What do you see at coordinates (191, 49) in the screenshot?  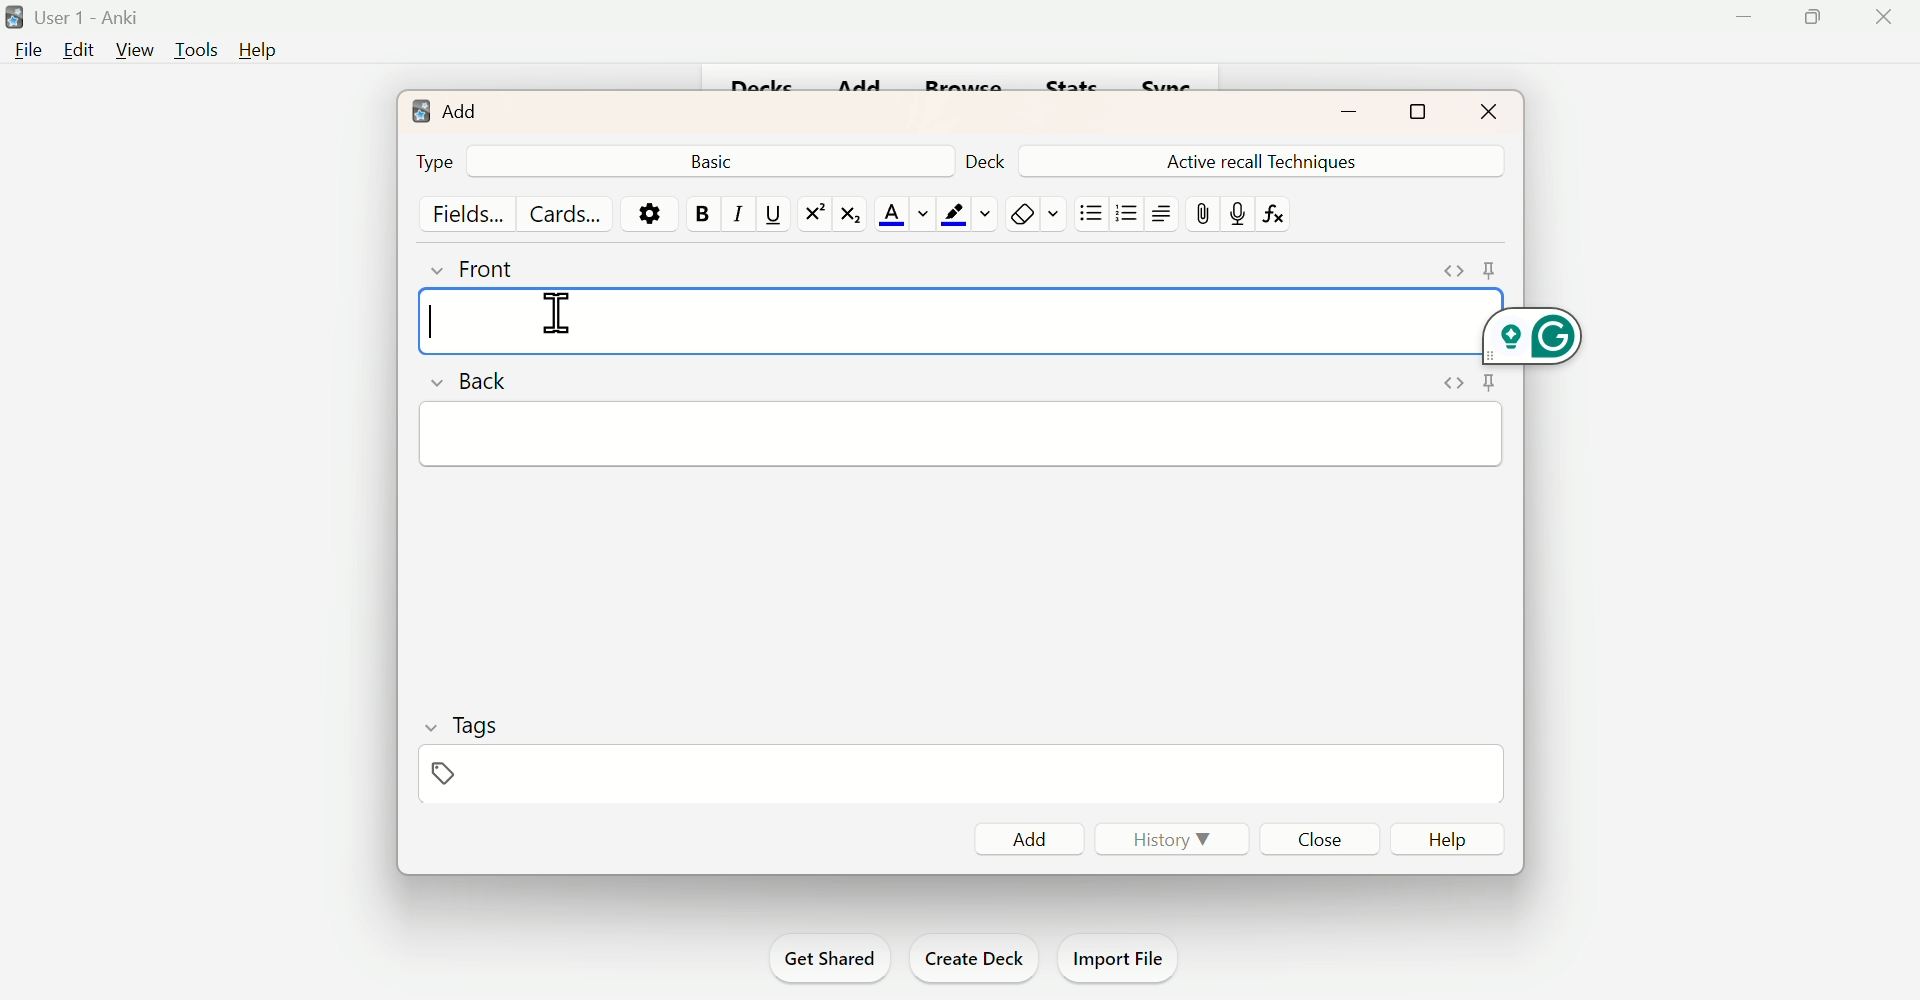 I see `Tools` at bounding box center [191, 49].